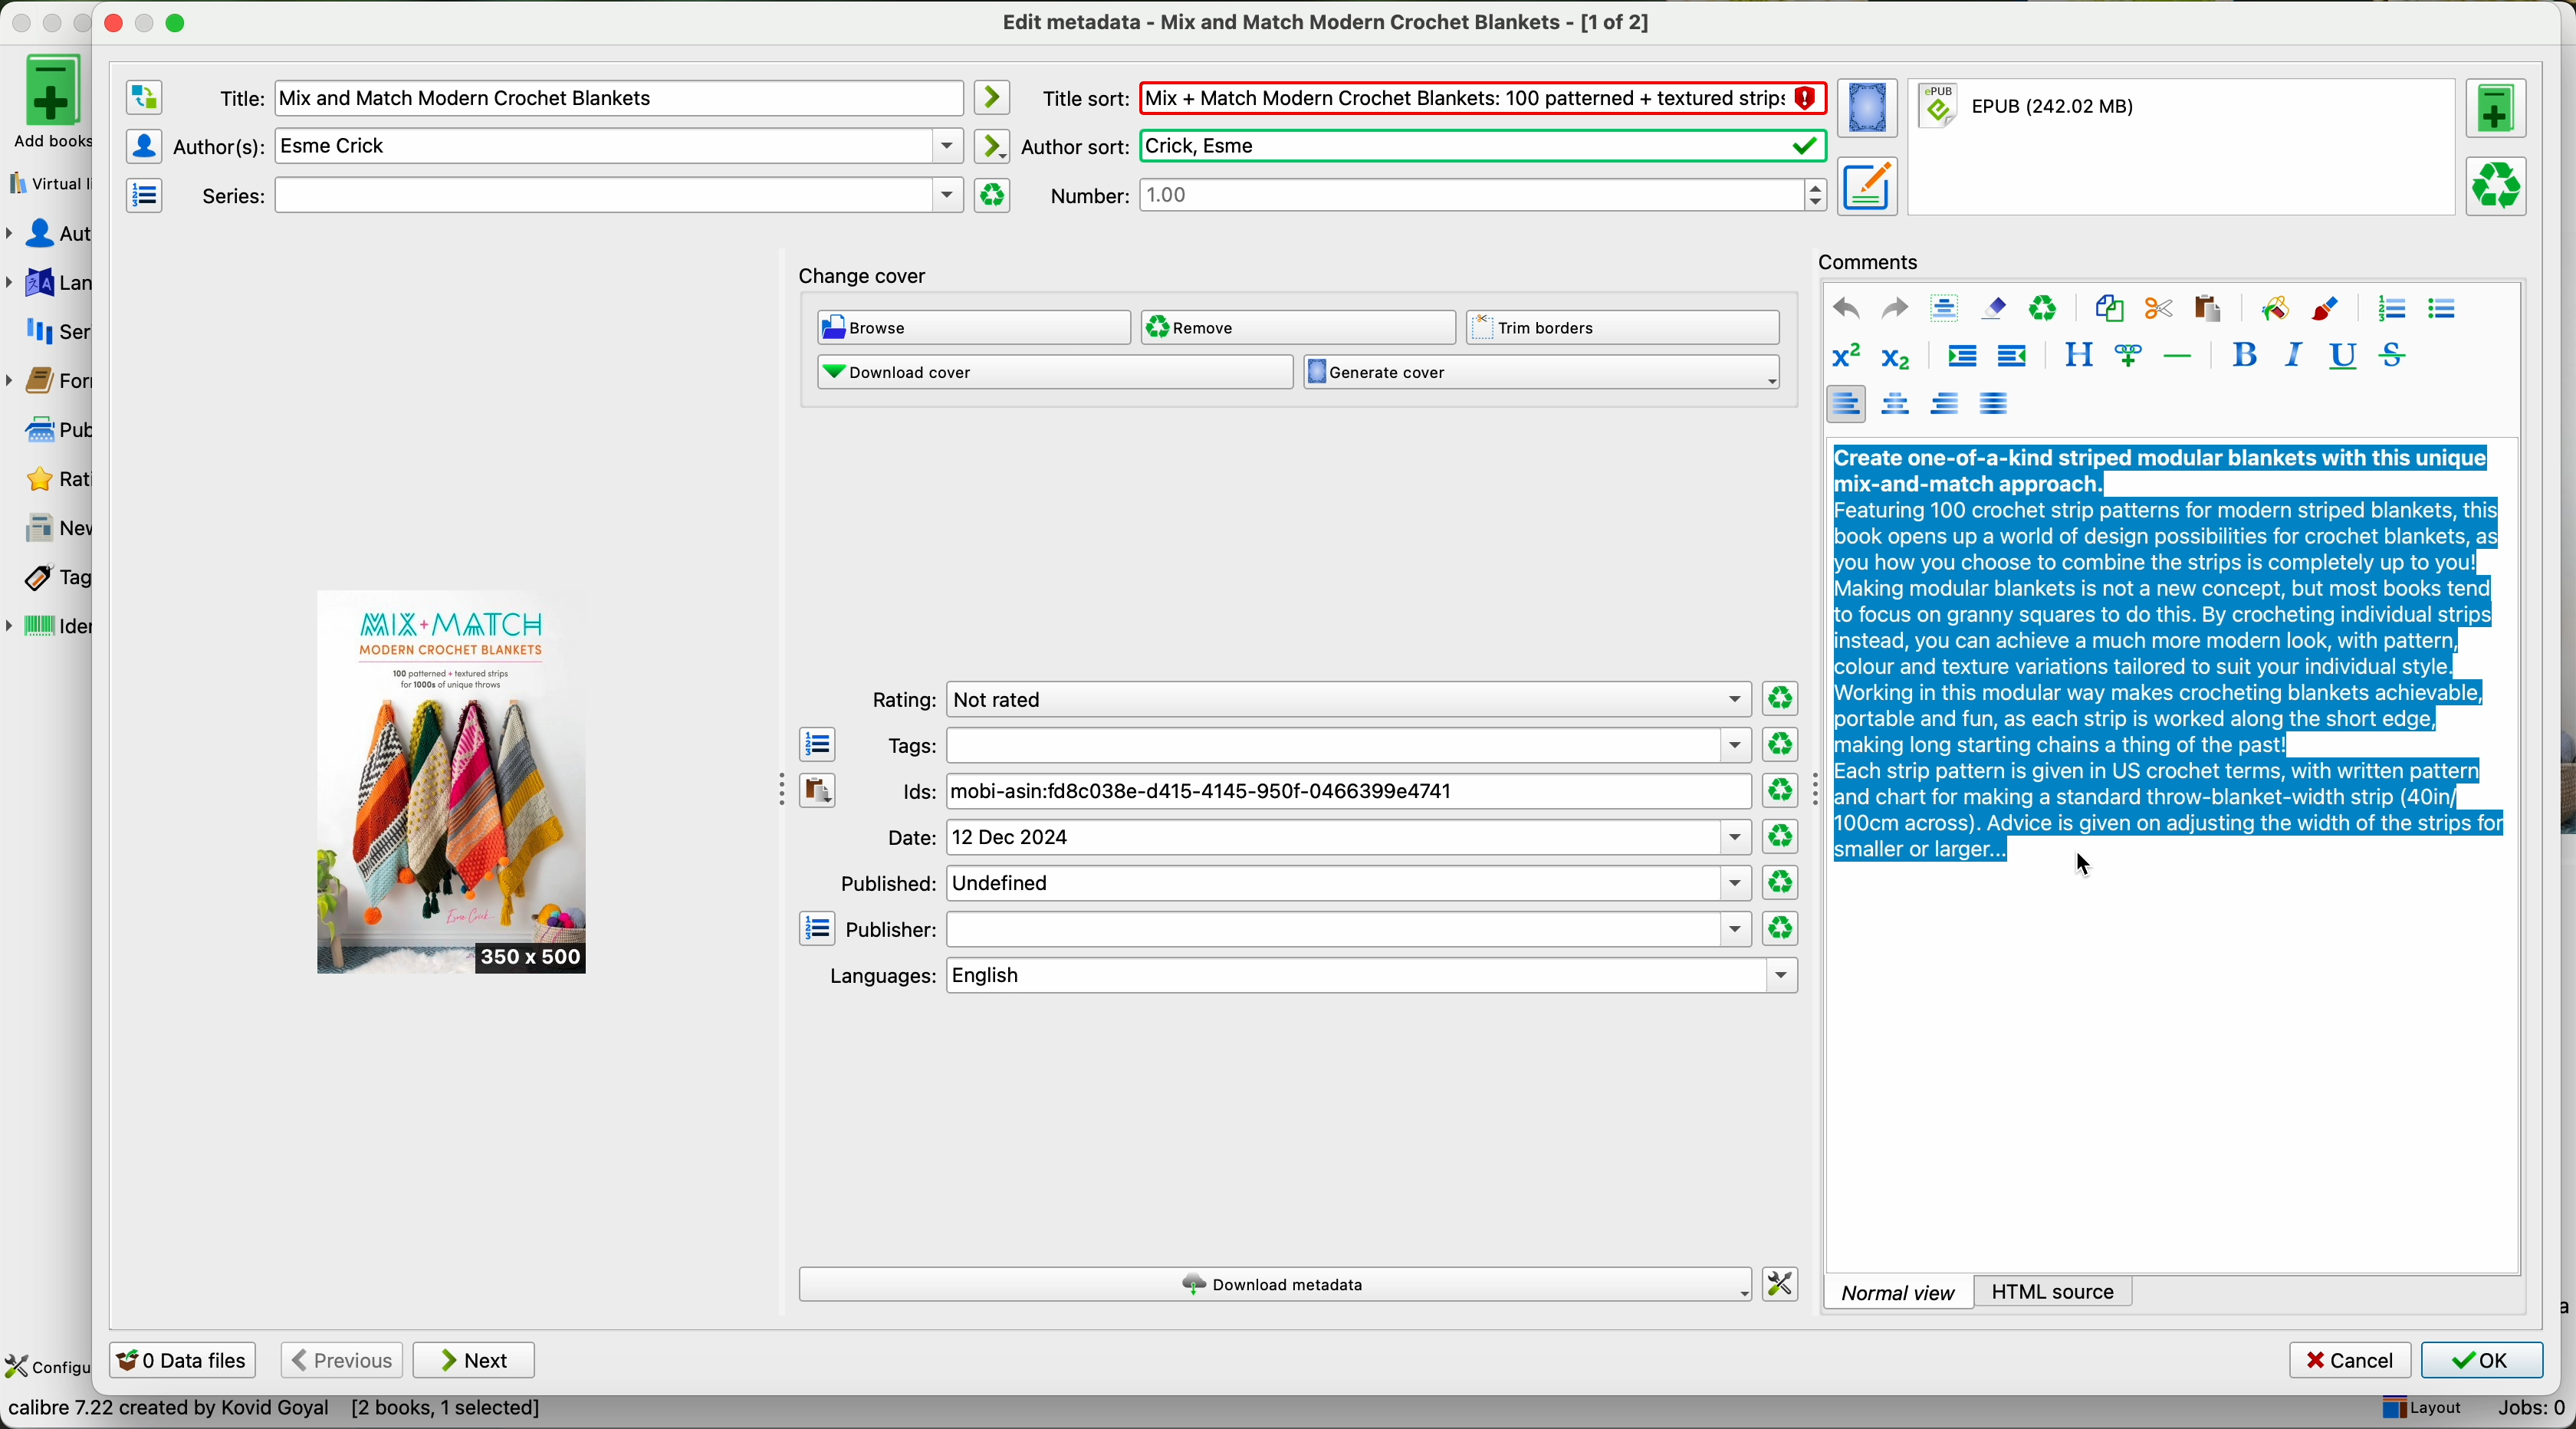  Describe the element at coordinates (1892, 355) in the screenshot. I see `subscript` at that location.